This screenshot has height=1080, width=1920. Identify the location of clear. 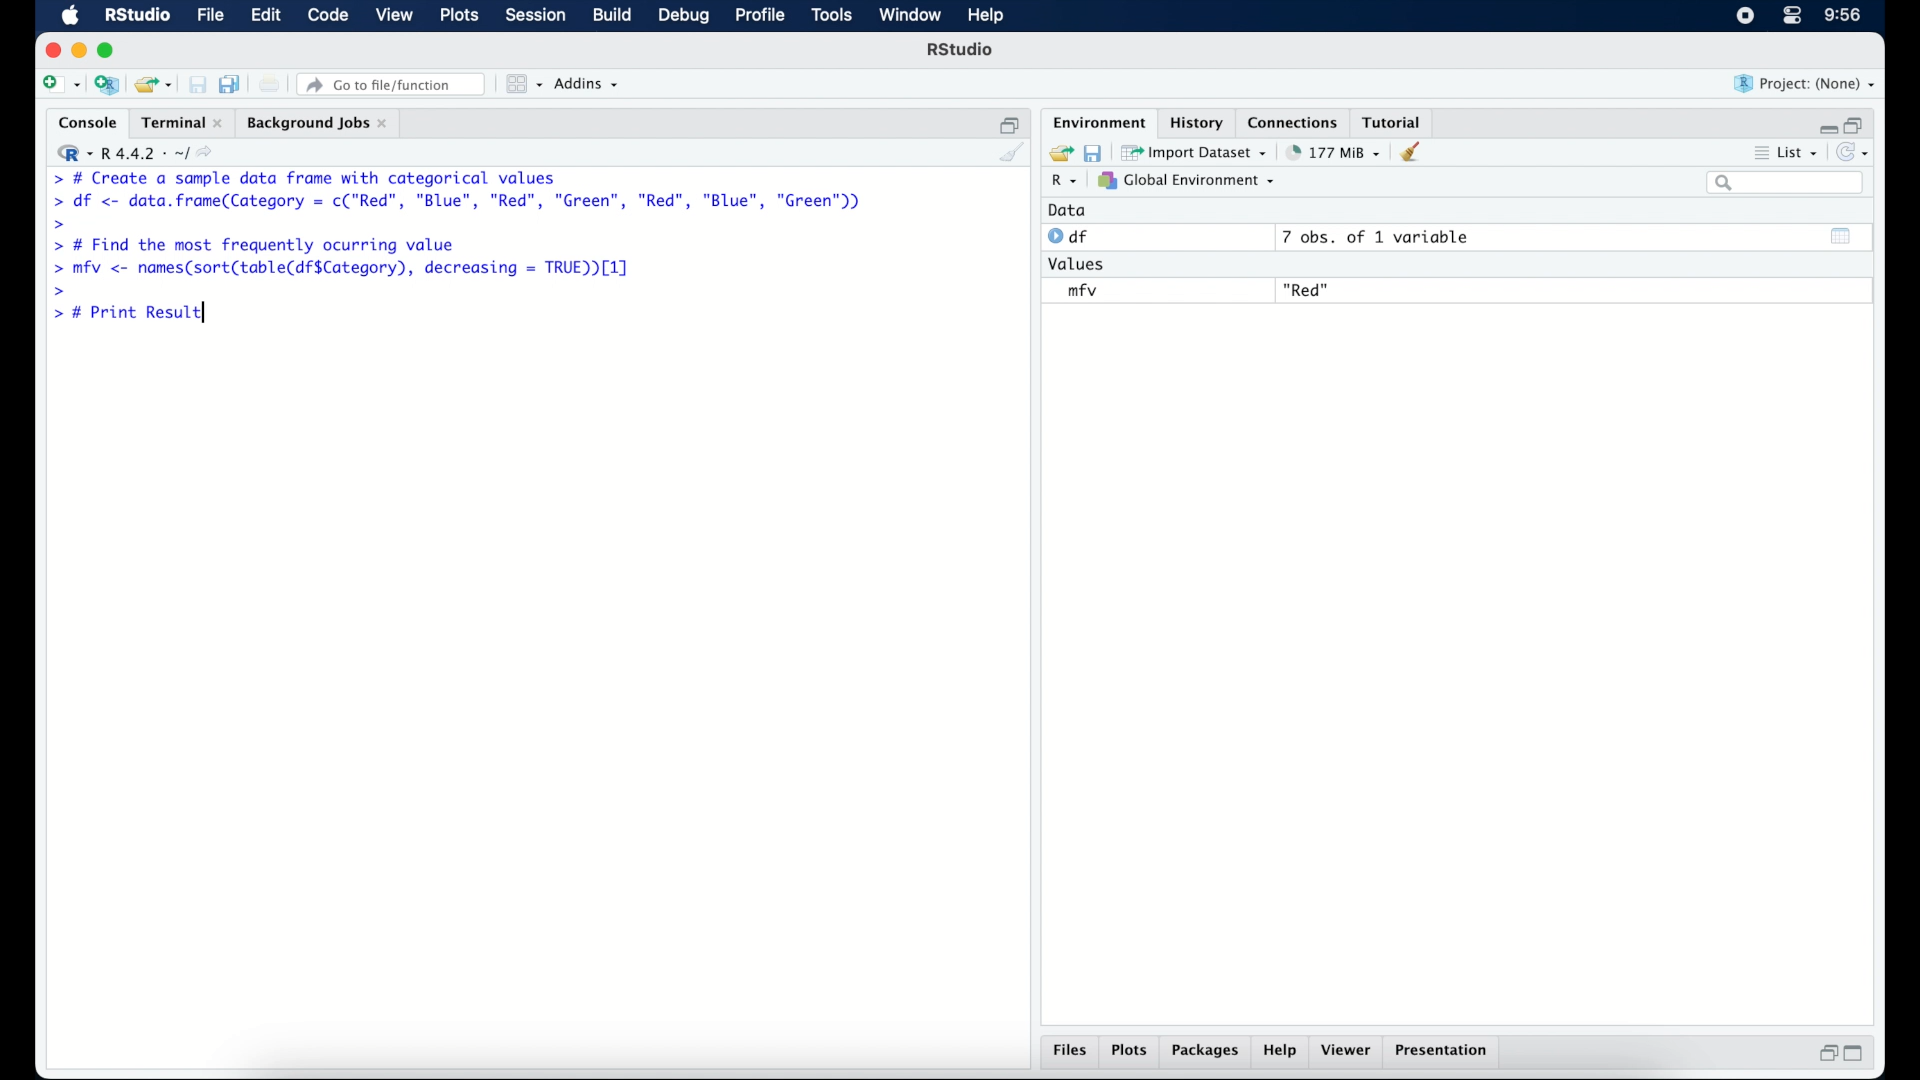
(1417, 153).